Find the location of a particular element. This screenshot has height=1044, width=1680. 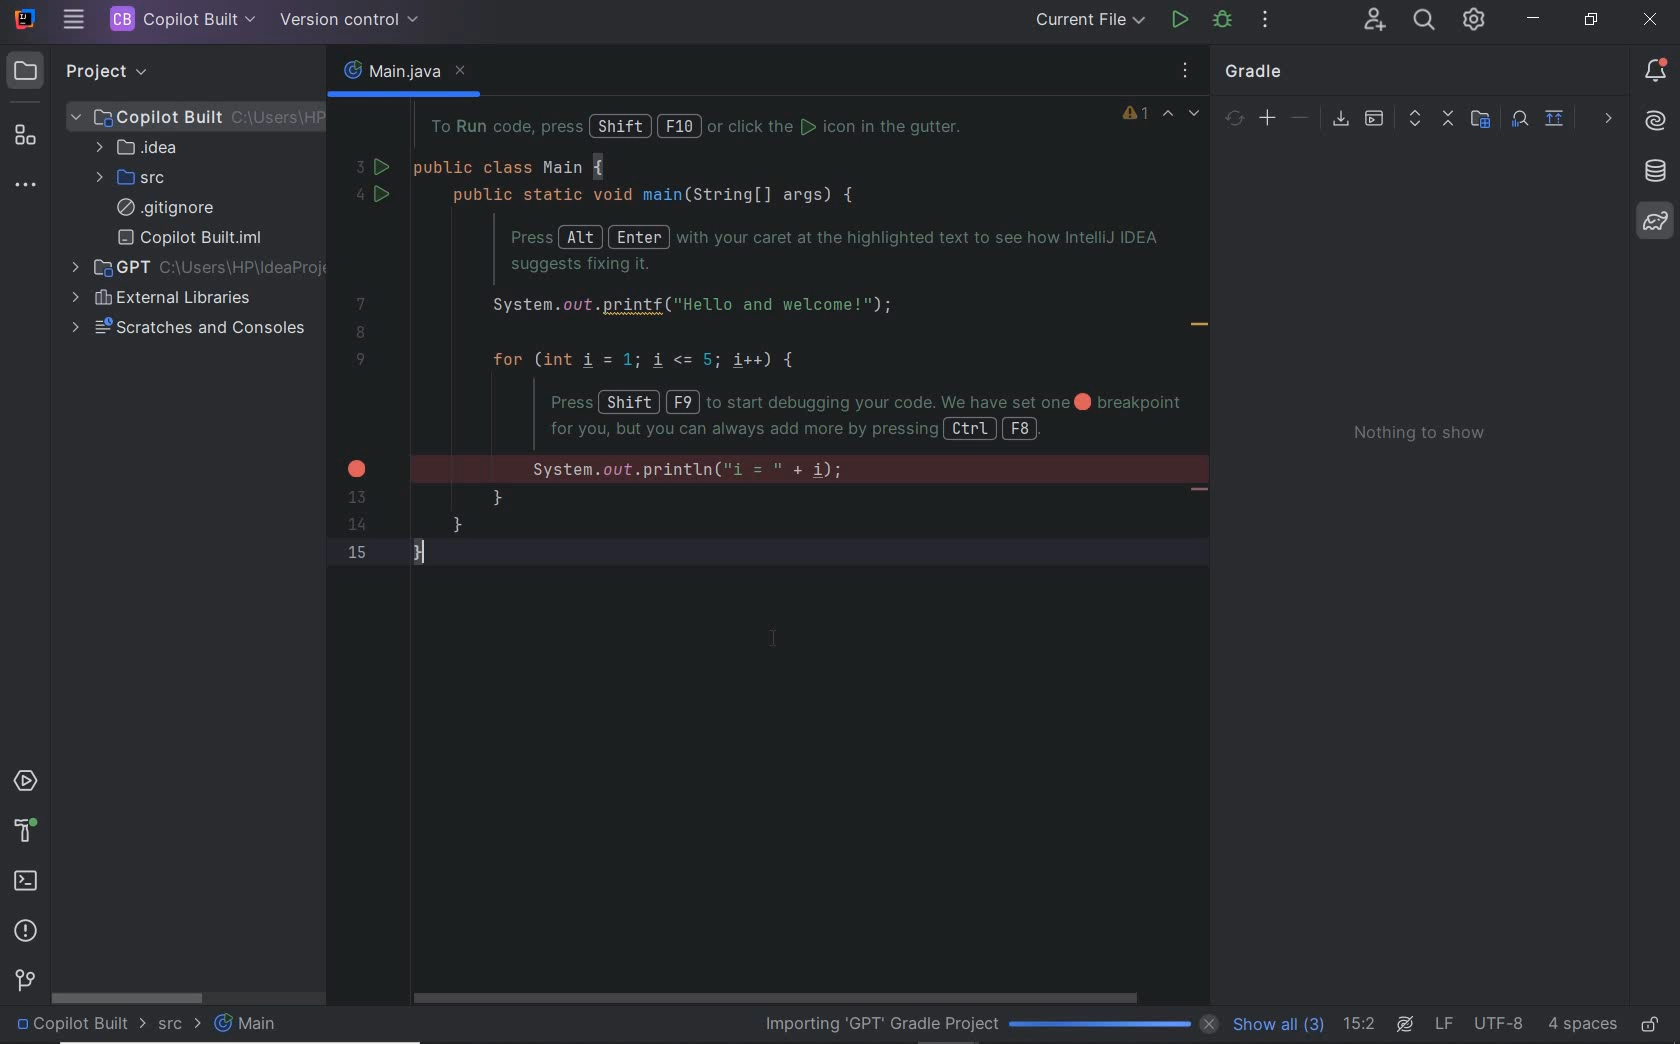

version control is located at coordinates (22, 982).